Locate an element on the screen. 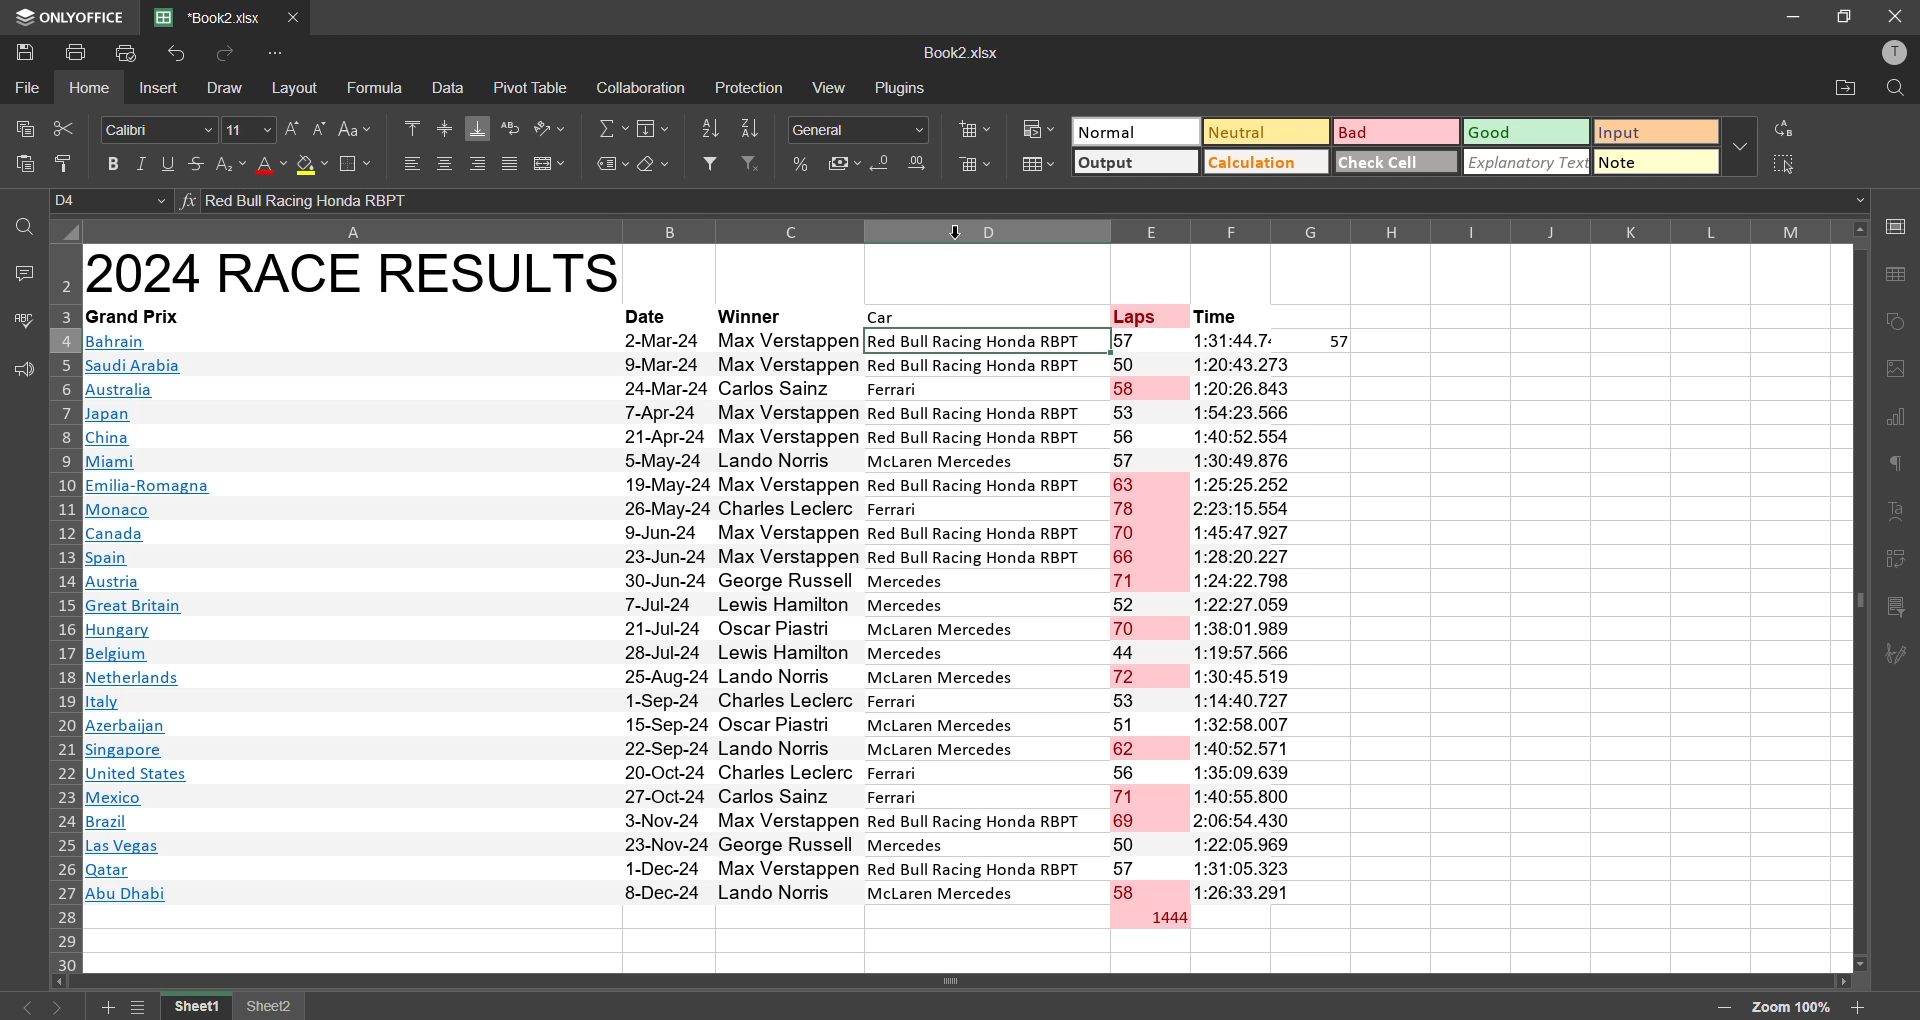  font color is located at coordinates (270, 164).